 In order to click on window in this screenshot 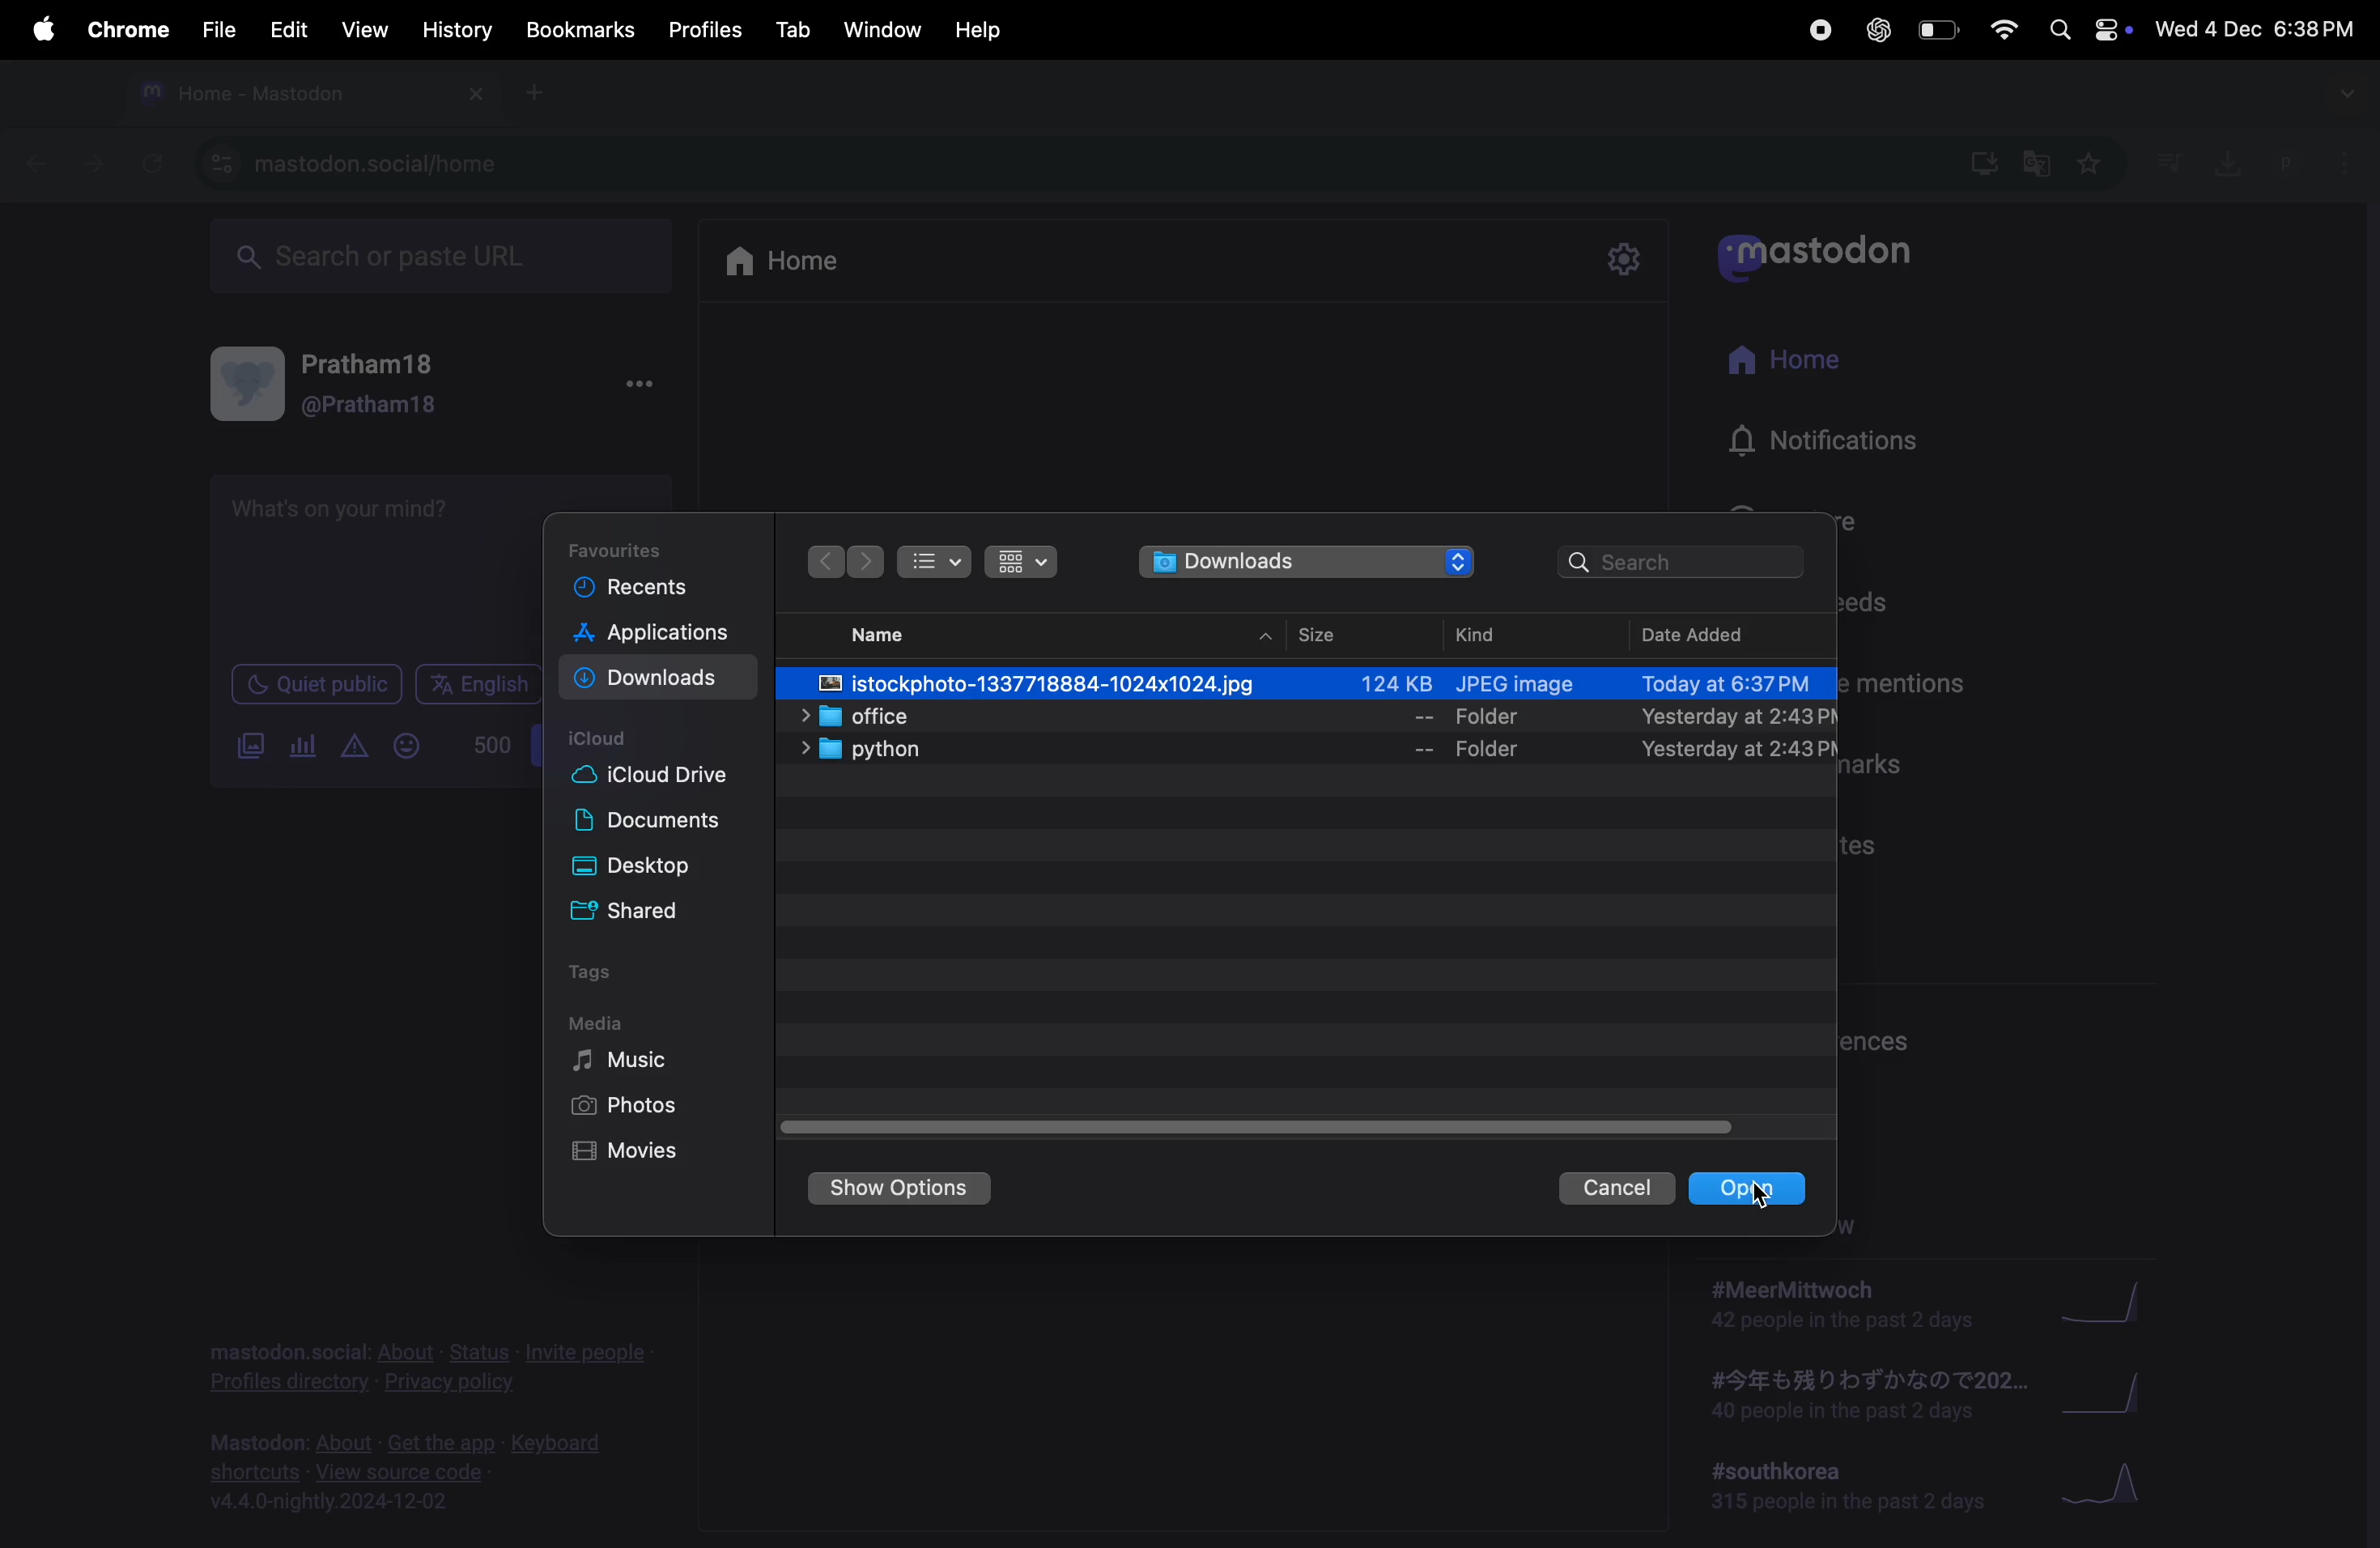, I will do `click(886, 28)`.